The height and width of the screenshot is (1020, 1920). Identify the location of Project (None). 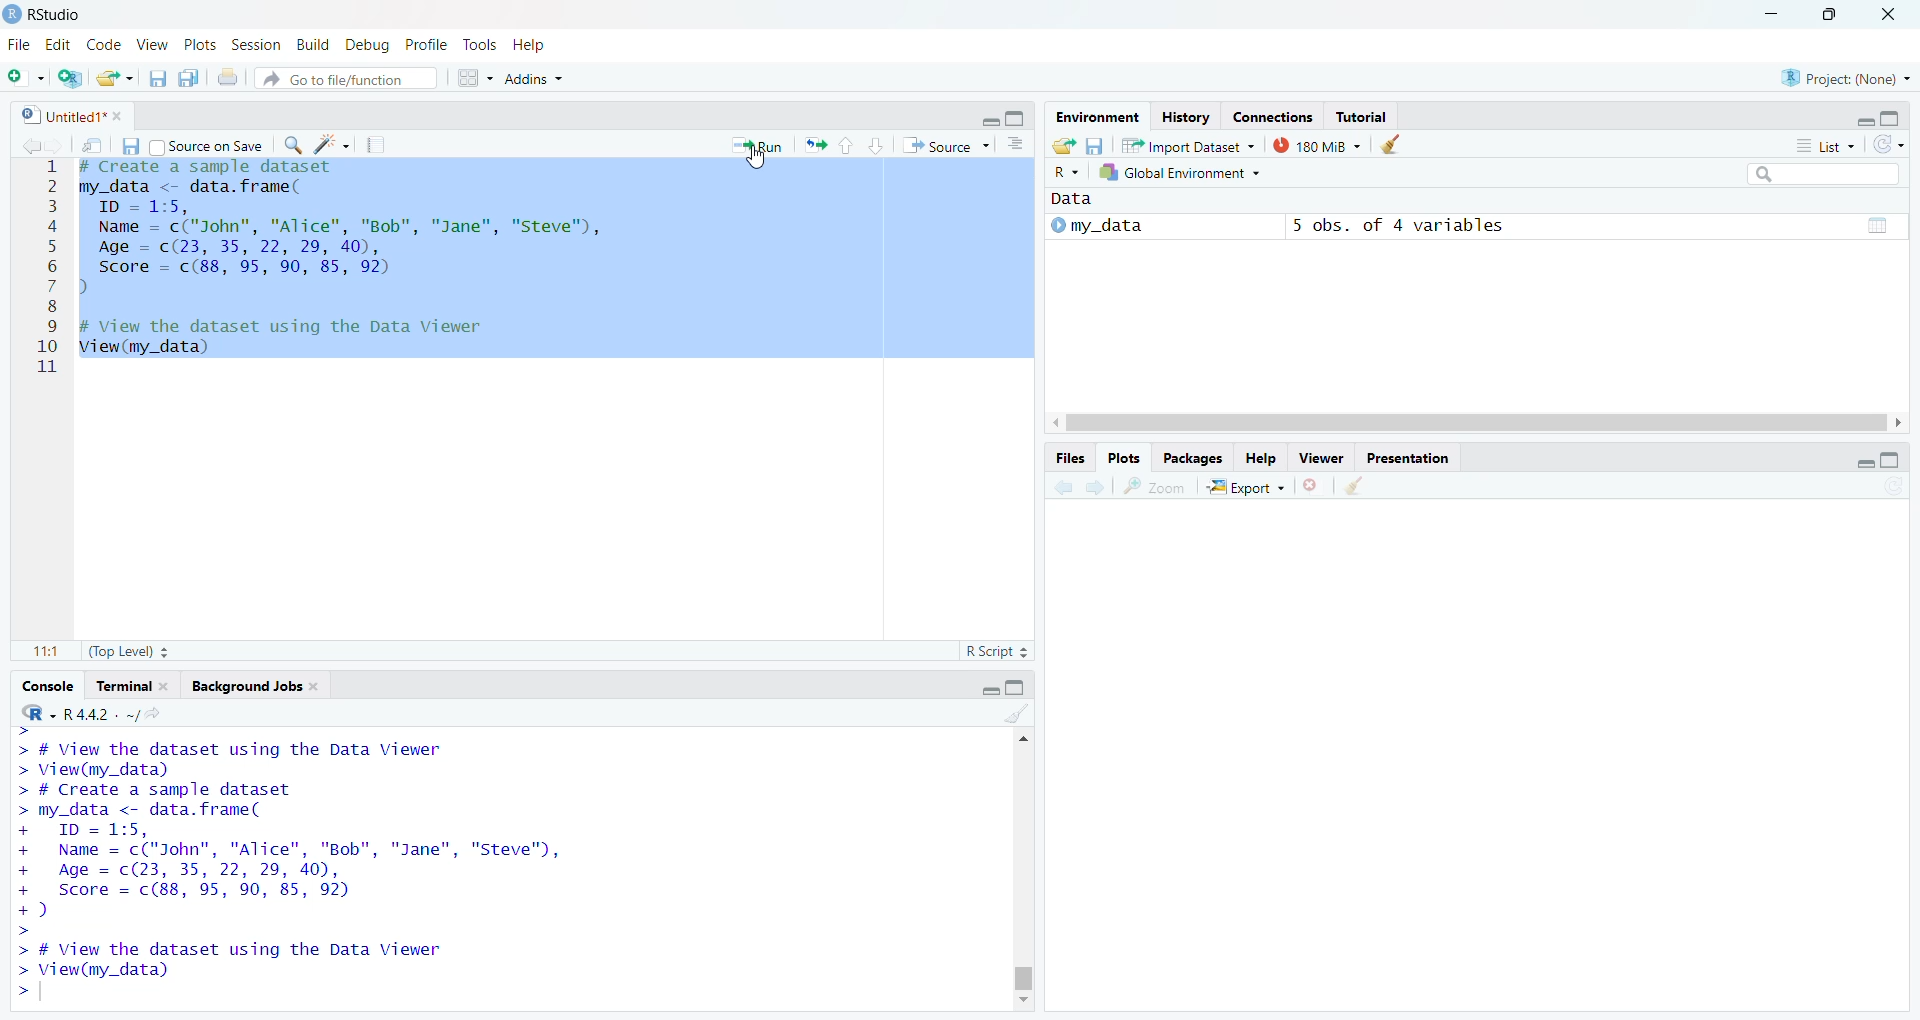
(1846, 79).